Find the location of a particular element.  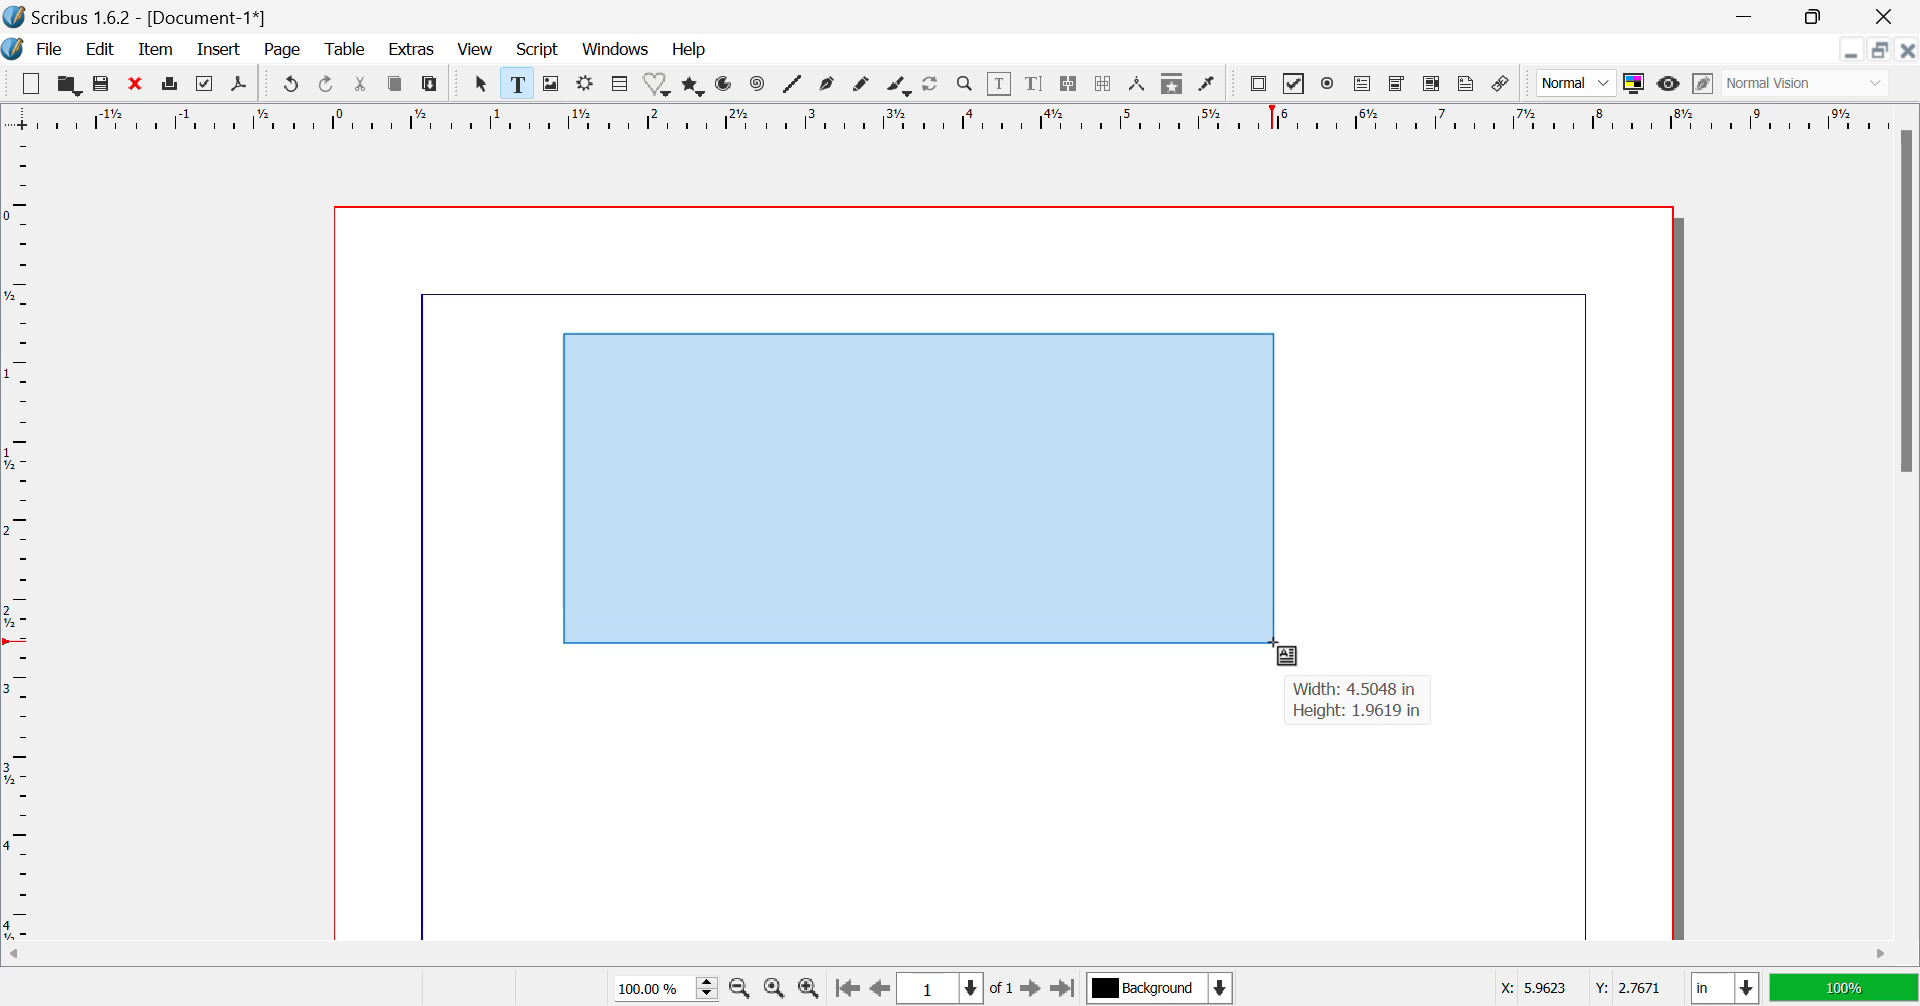

Copy is located at coordinates (396, 84).